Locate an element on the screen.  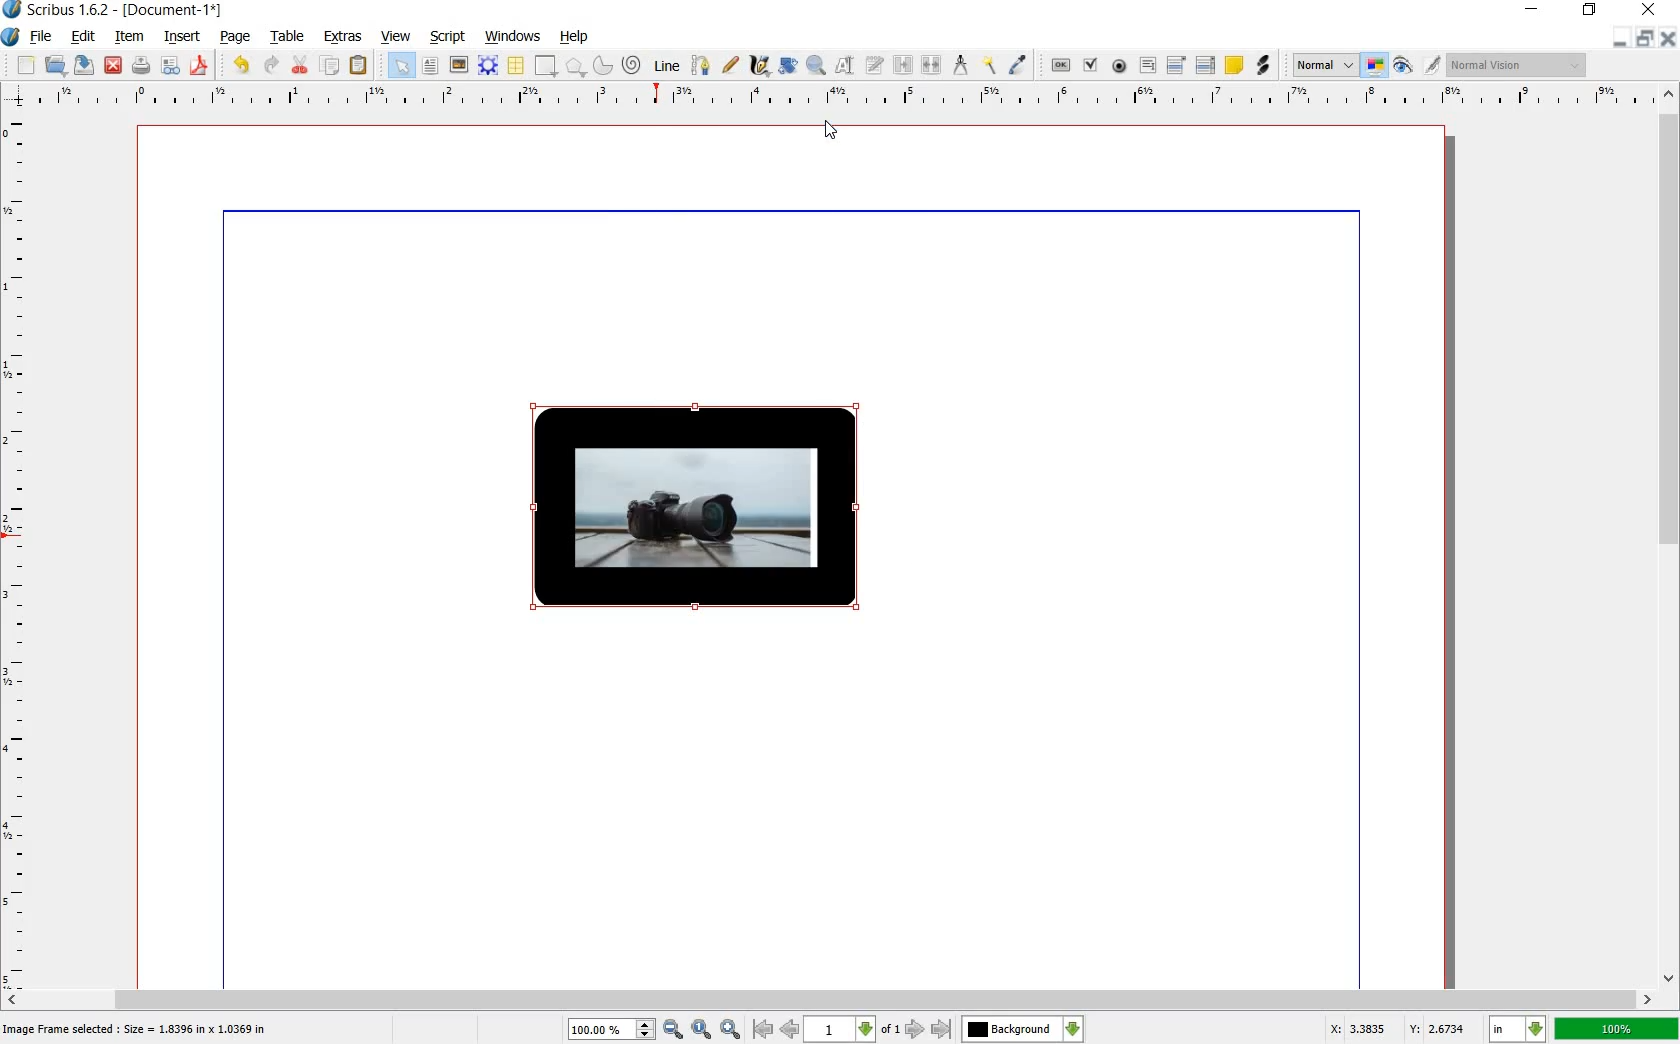
pdf text field is located at coordinates (1149, 66).